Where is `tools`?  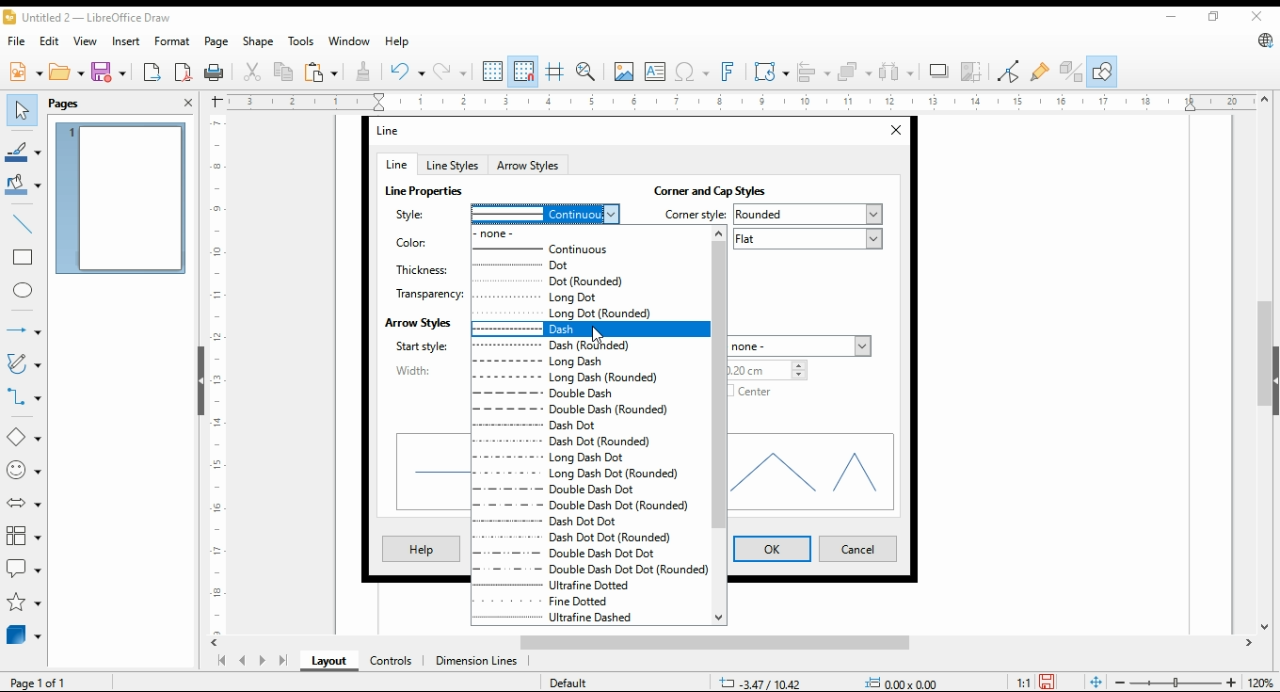 tools is located at coordinates (300, 41).